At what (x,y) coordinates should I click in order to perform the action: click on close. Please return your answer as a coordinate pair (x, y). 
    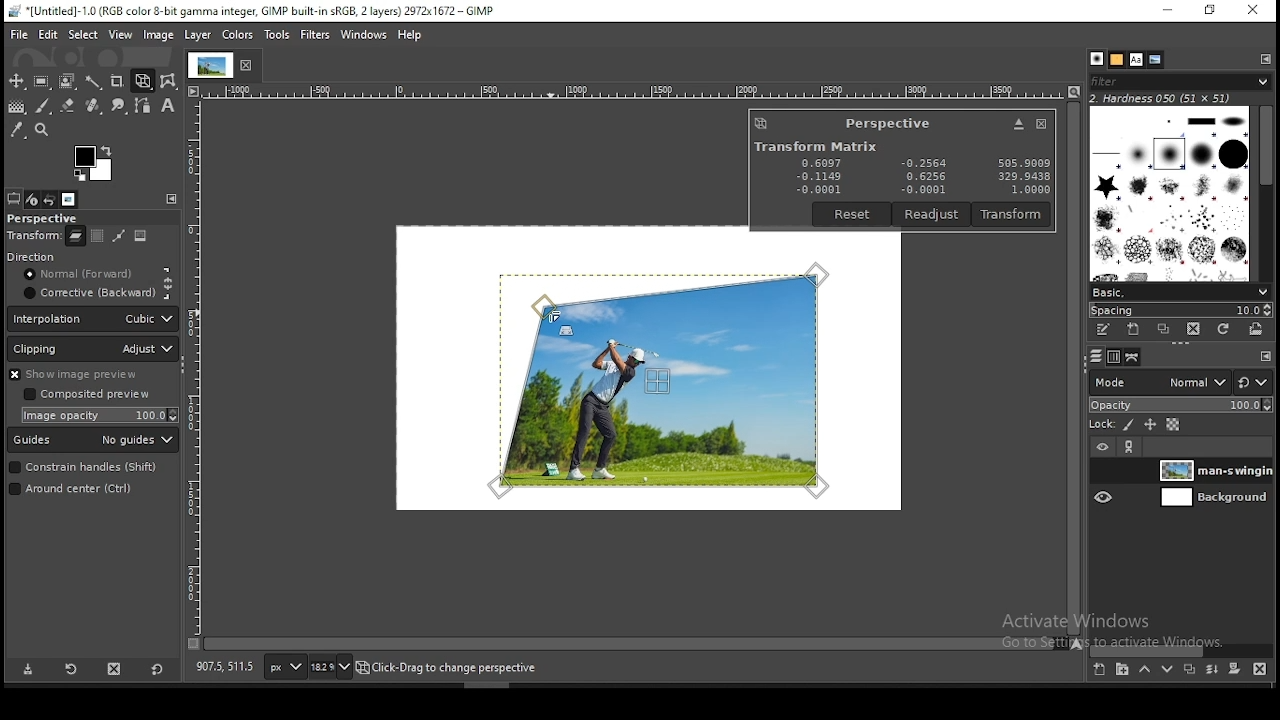
    Looking at the image, I should click on (250, 66).